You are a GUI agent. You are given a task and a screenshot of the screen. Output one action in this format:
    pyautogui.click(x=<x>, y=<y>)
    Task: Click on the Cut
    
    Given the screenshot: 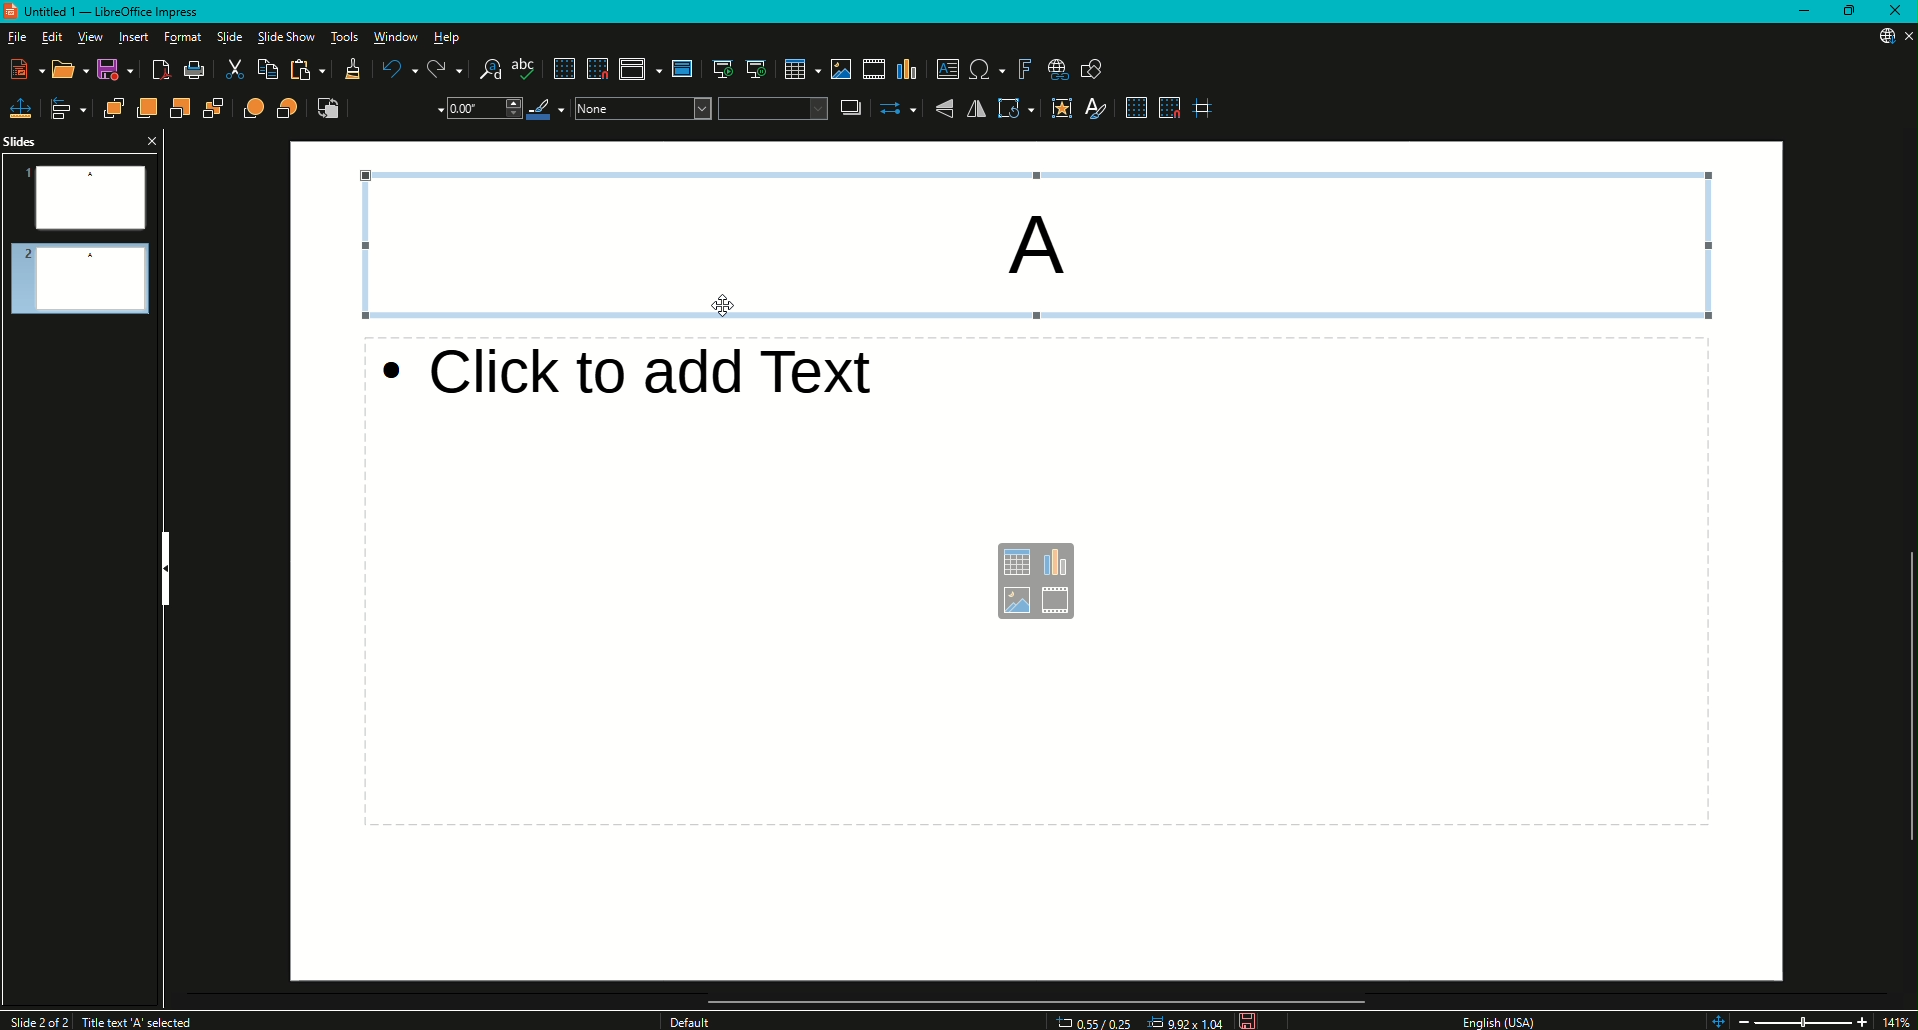 What is the action you would take?
    pyautogui.click(x=230, y=70)
    